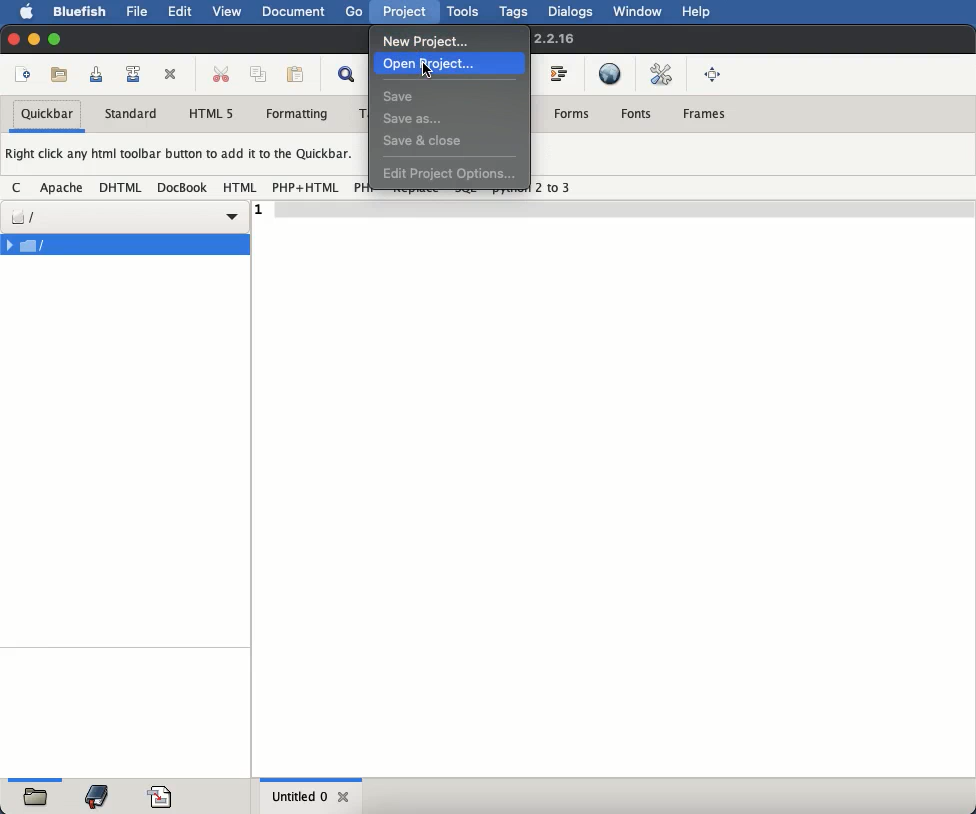  I want to click on copy, so click(261, 75).